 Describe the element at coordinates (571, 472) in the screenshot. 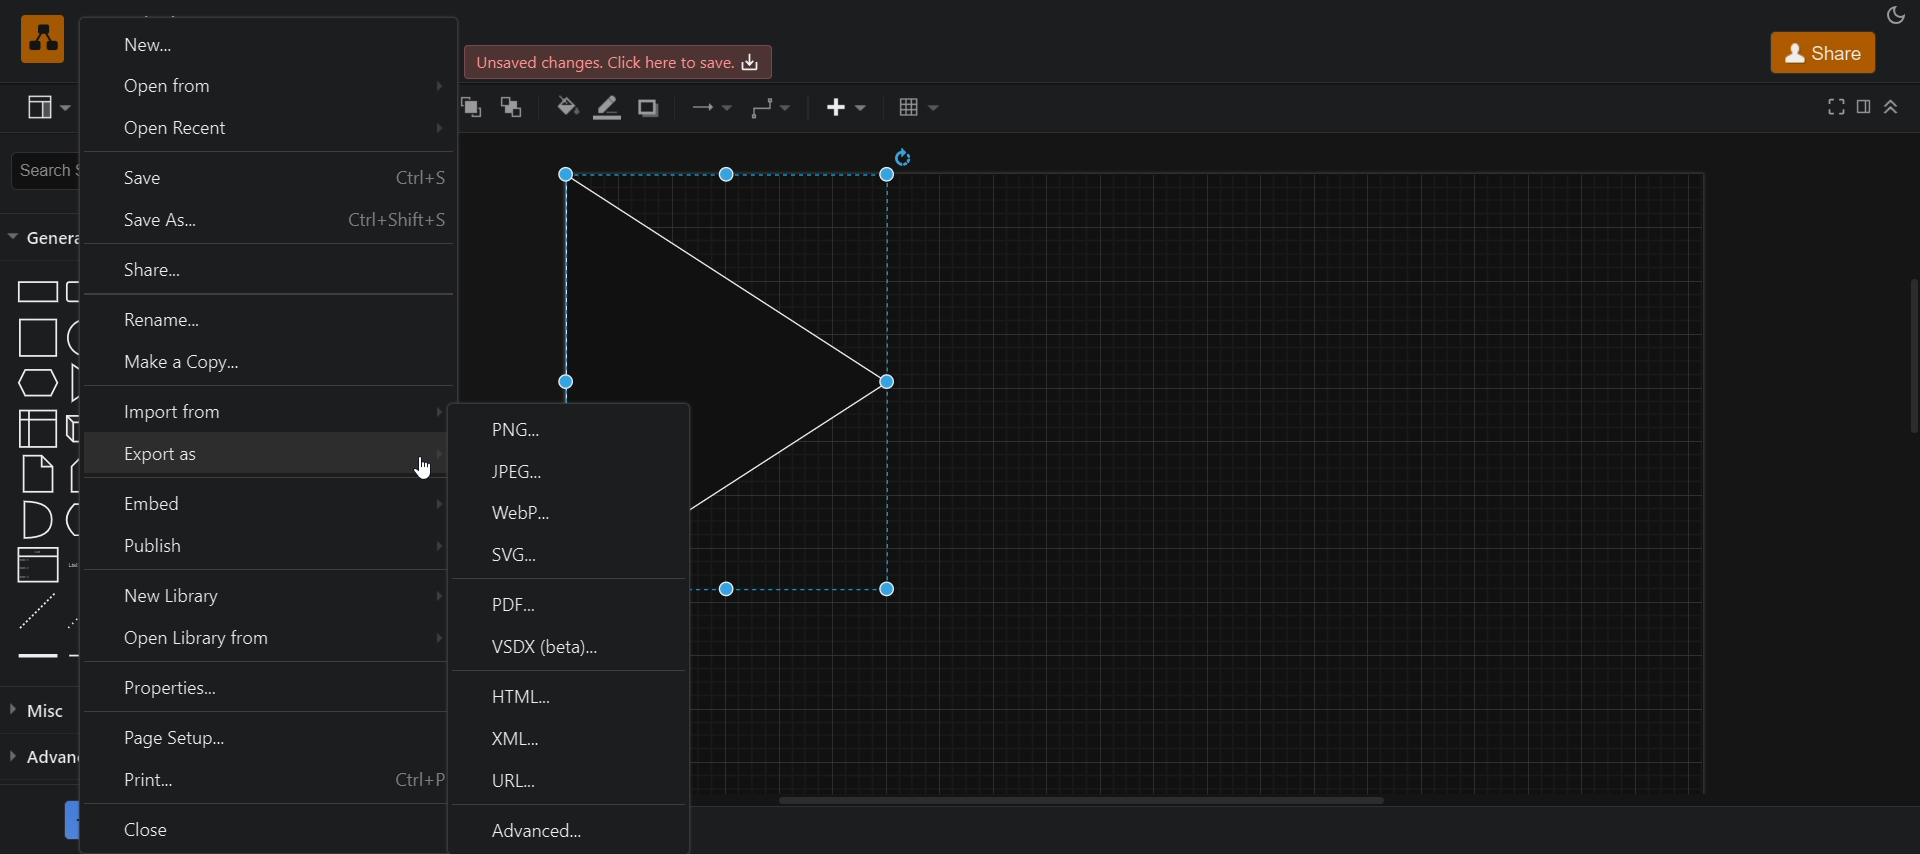

I see `jpeg` at that location.